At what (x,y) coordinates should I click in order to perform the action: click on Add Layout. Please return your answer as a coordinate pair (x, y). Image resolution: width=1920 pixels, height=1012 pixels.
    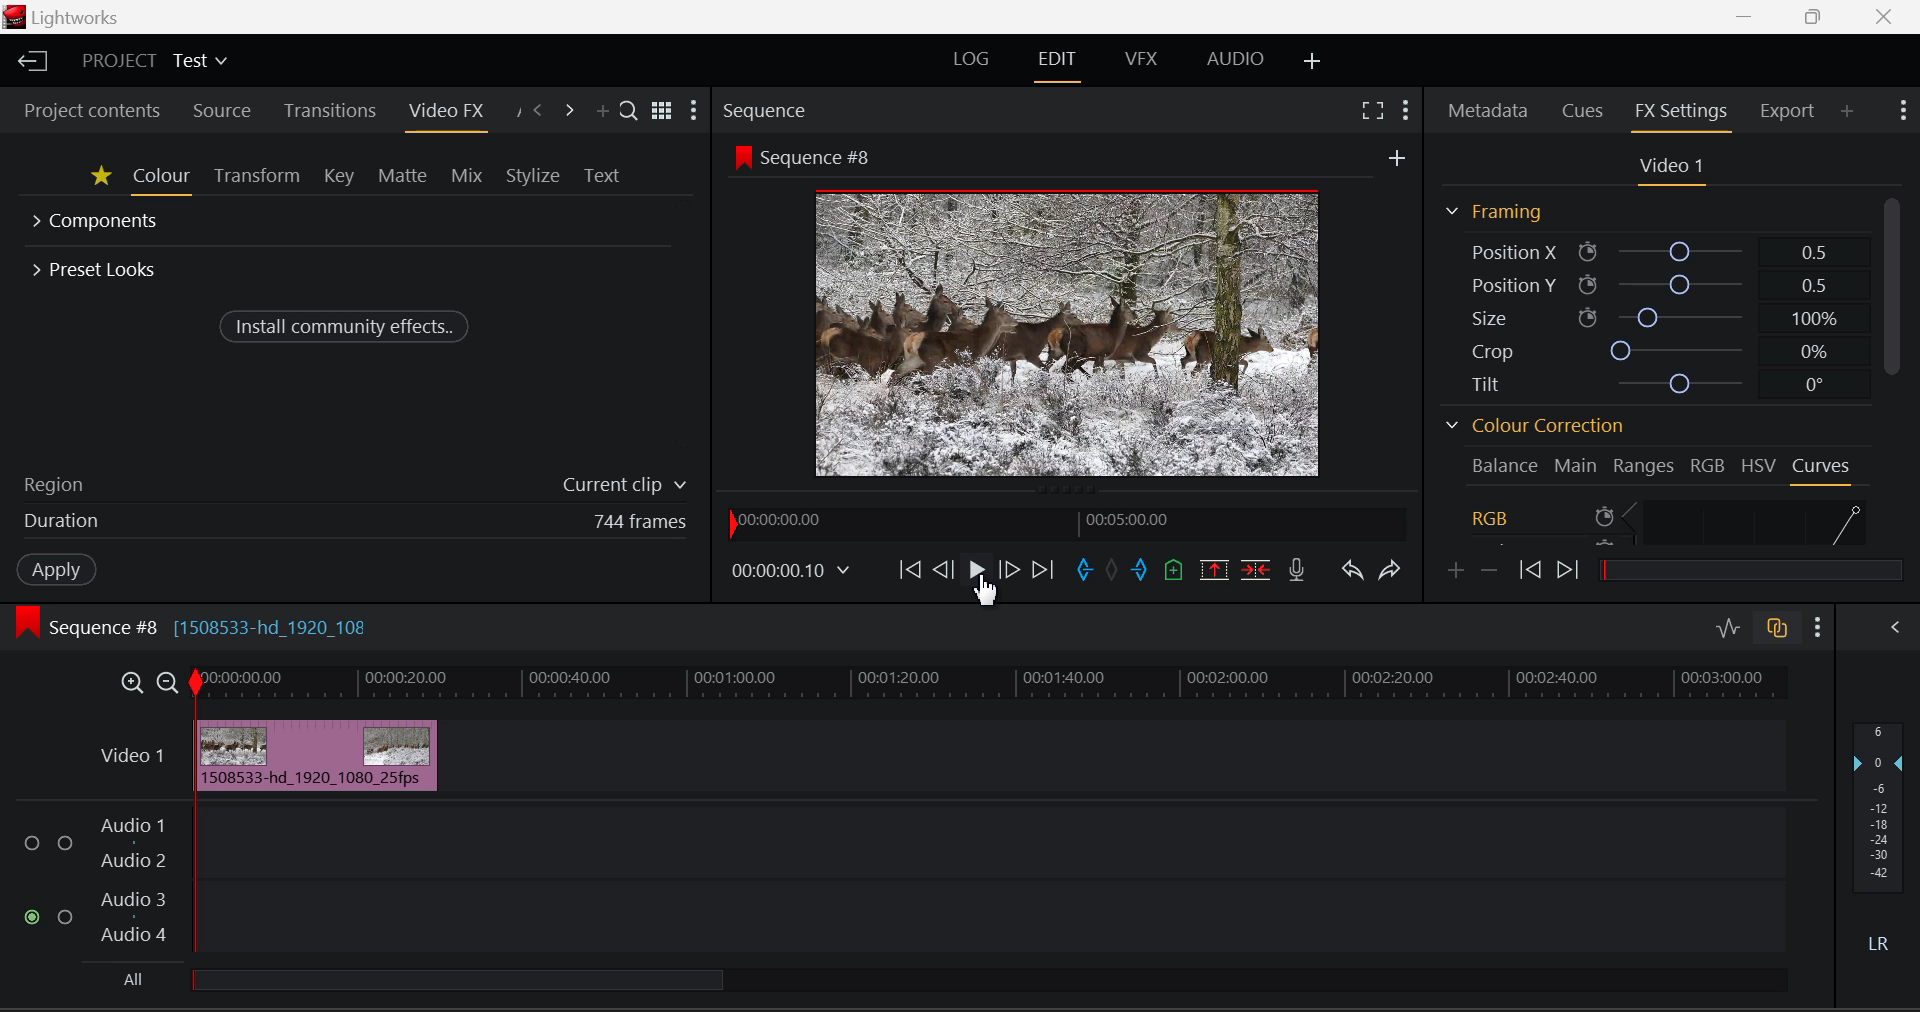
    Looking at the image, I should click on (1314, 63).